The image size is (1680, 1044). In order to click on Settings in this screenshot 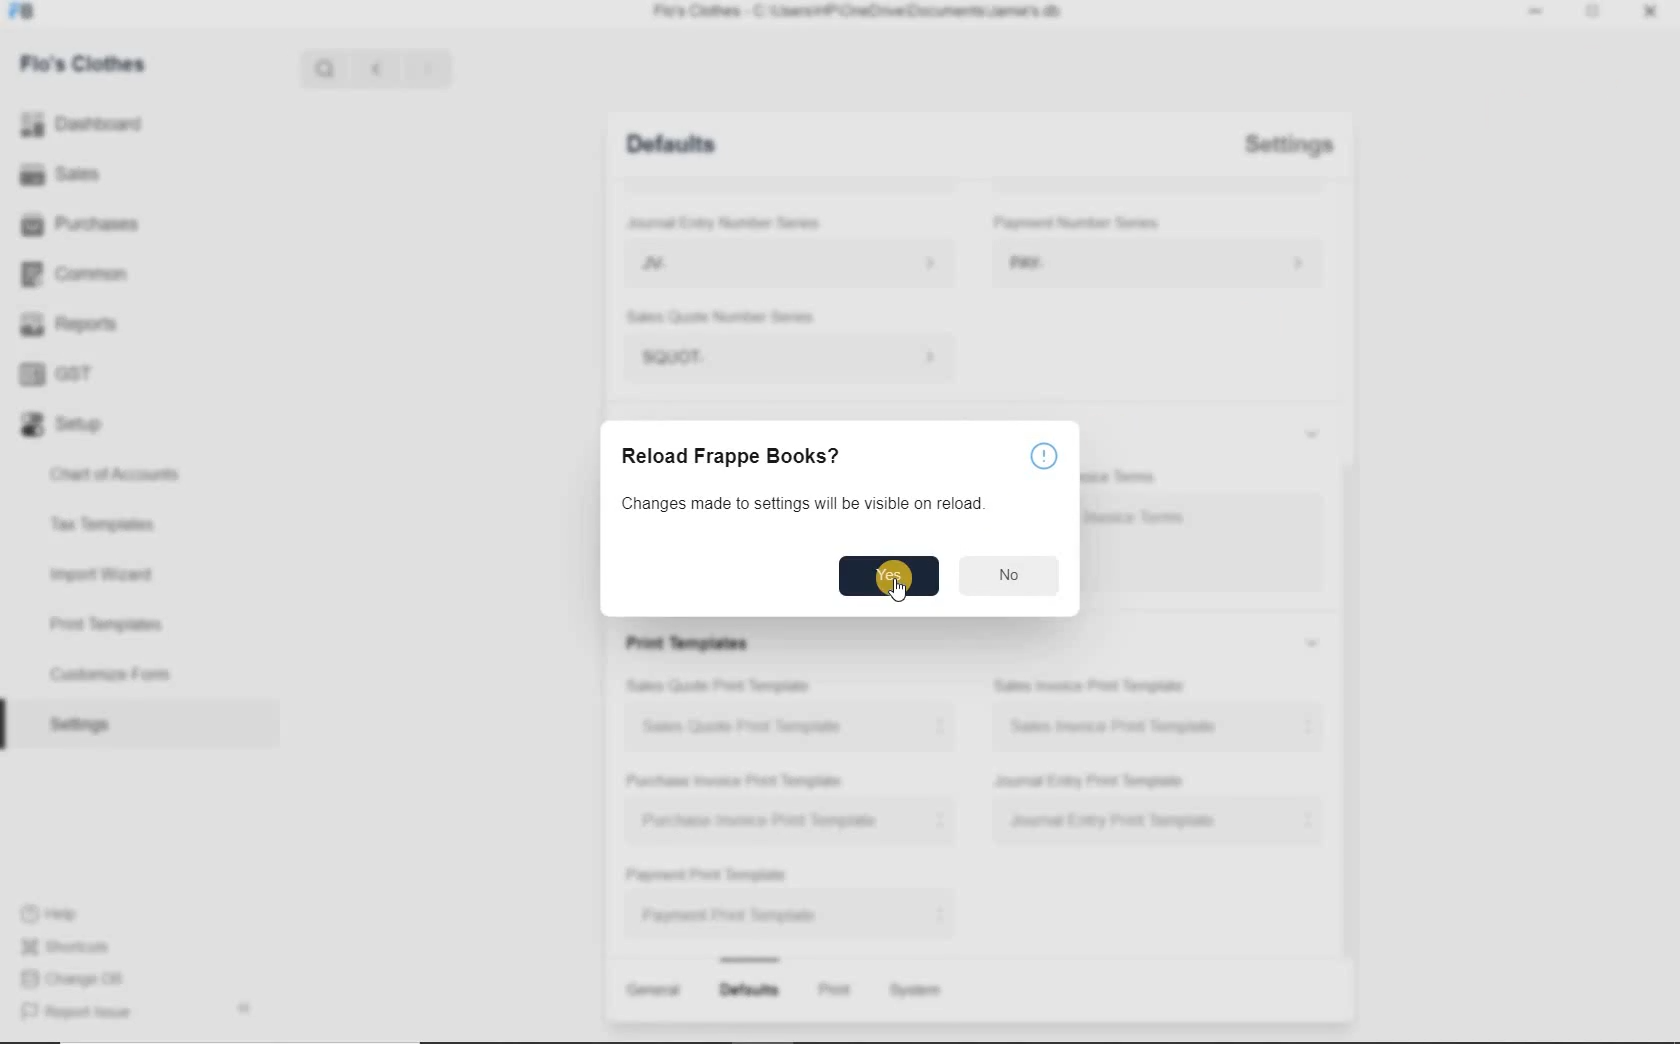, I will do `click(88, 724)`.